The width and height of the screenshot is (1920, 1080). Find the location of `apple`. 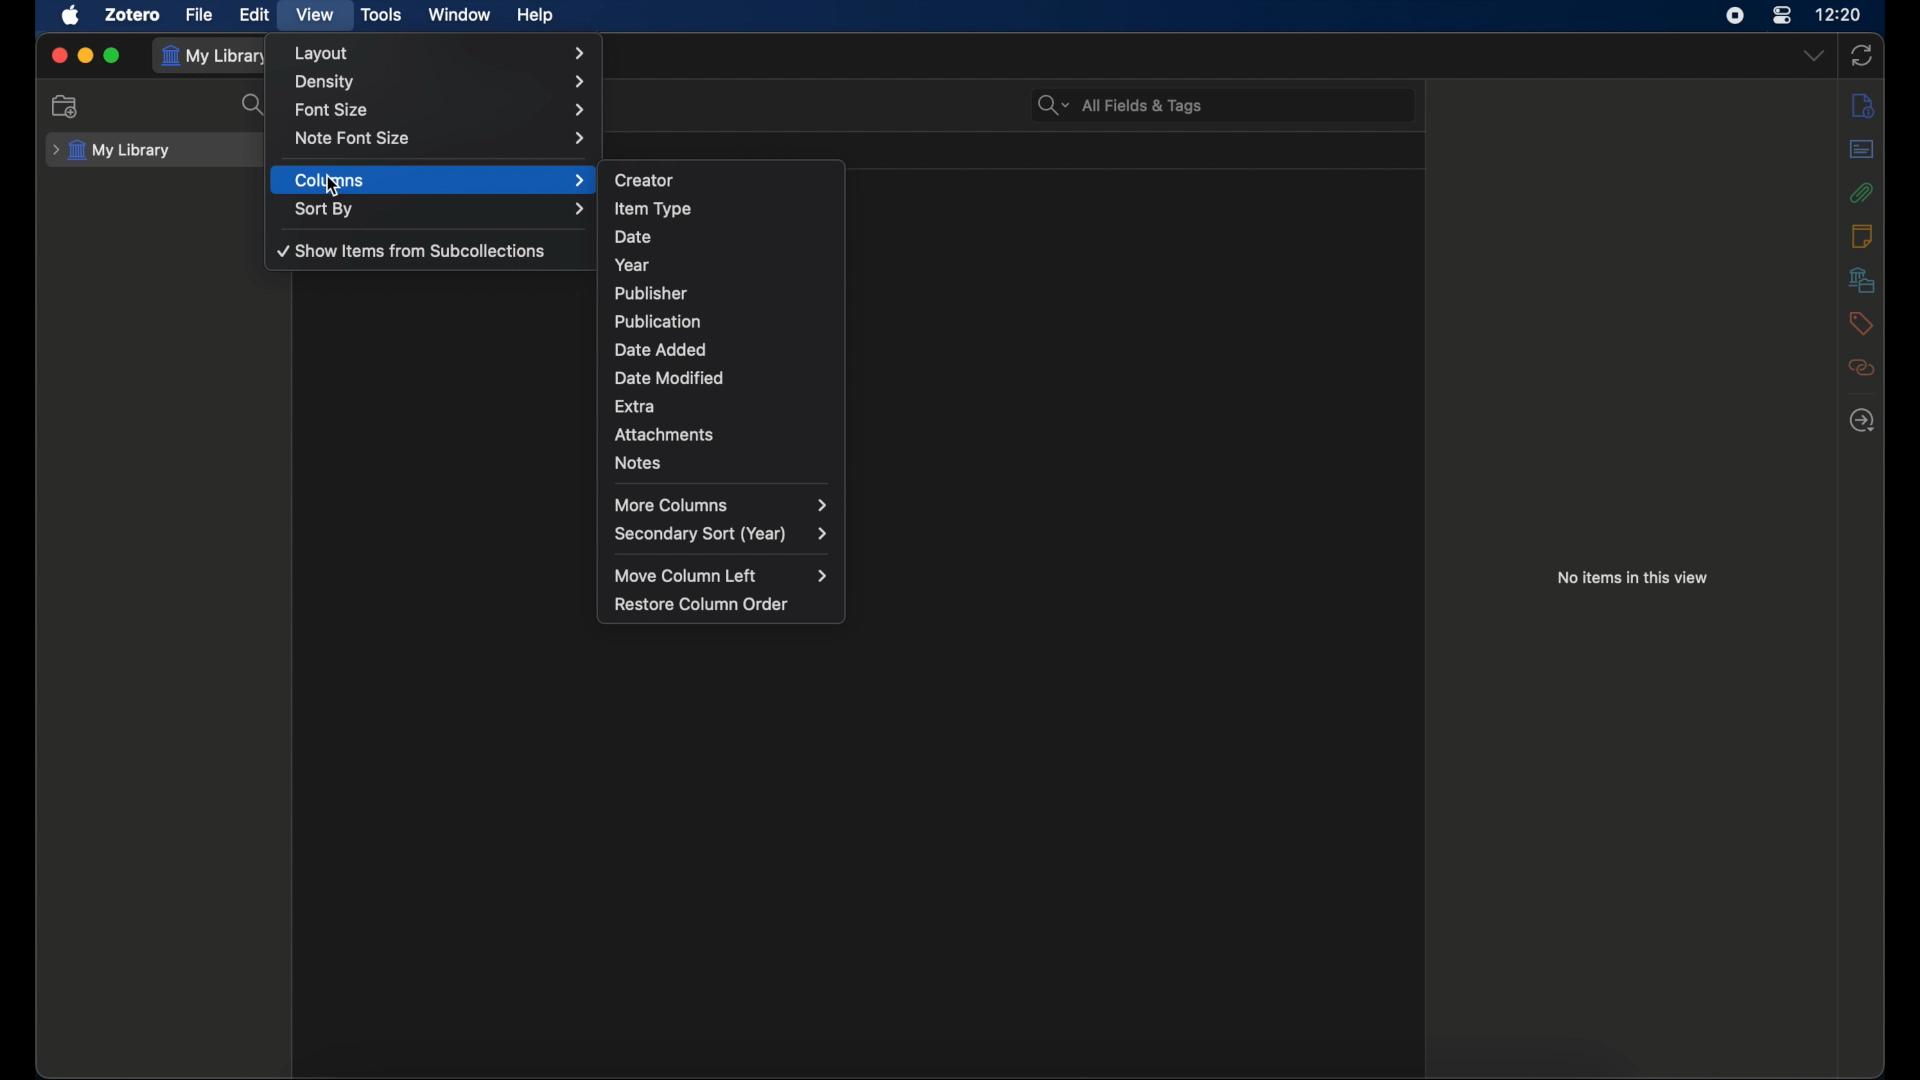

apple is located at coordinates (71, 16).